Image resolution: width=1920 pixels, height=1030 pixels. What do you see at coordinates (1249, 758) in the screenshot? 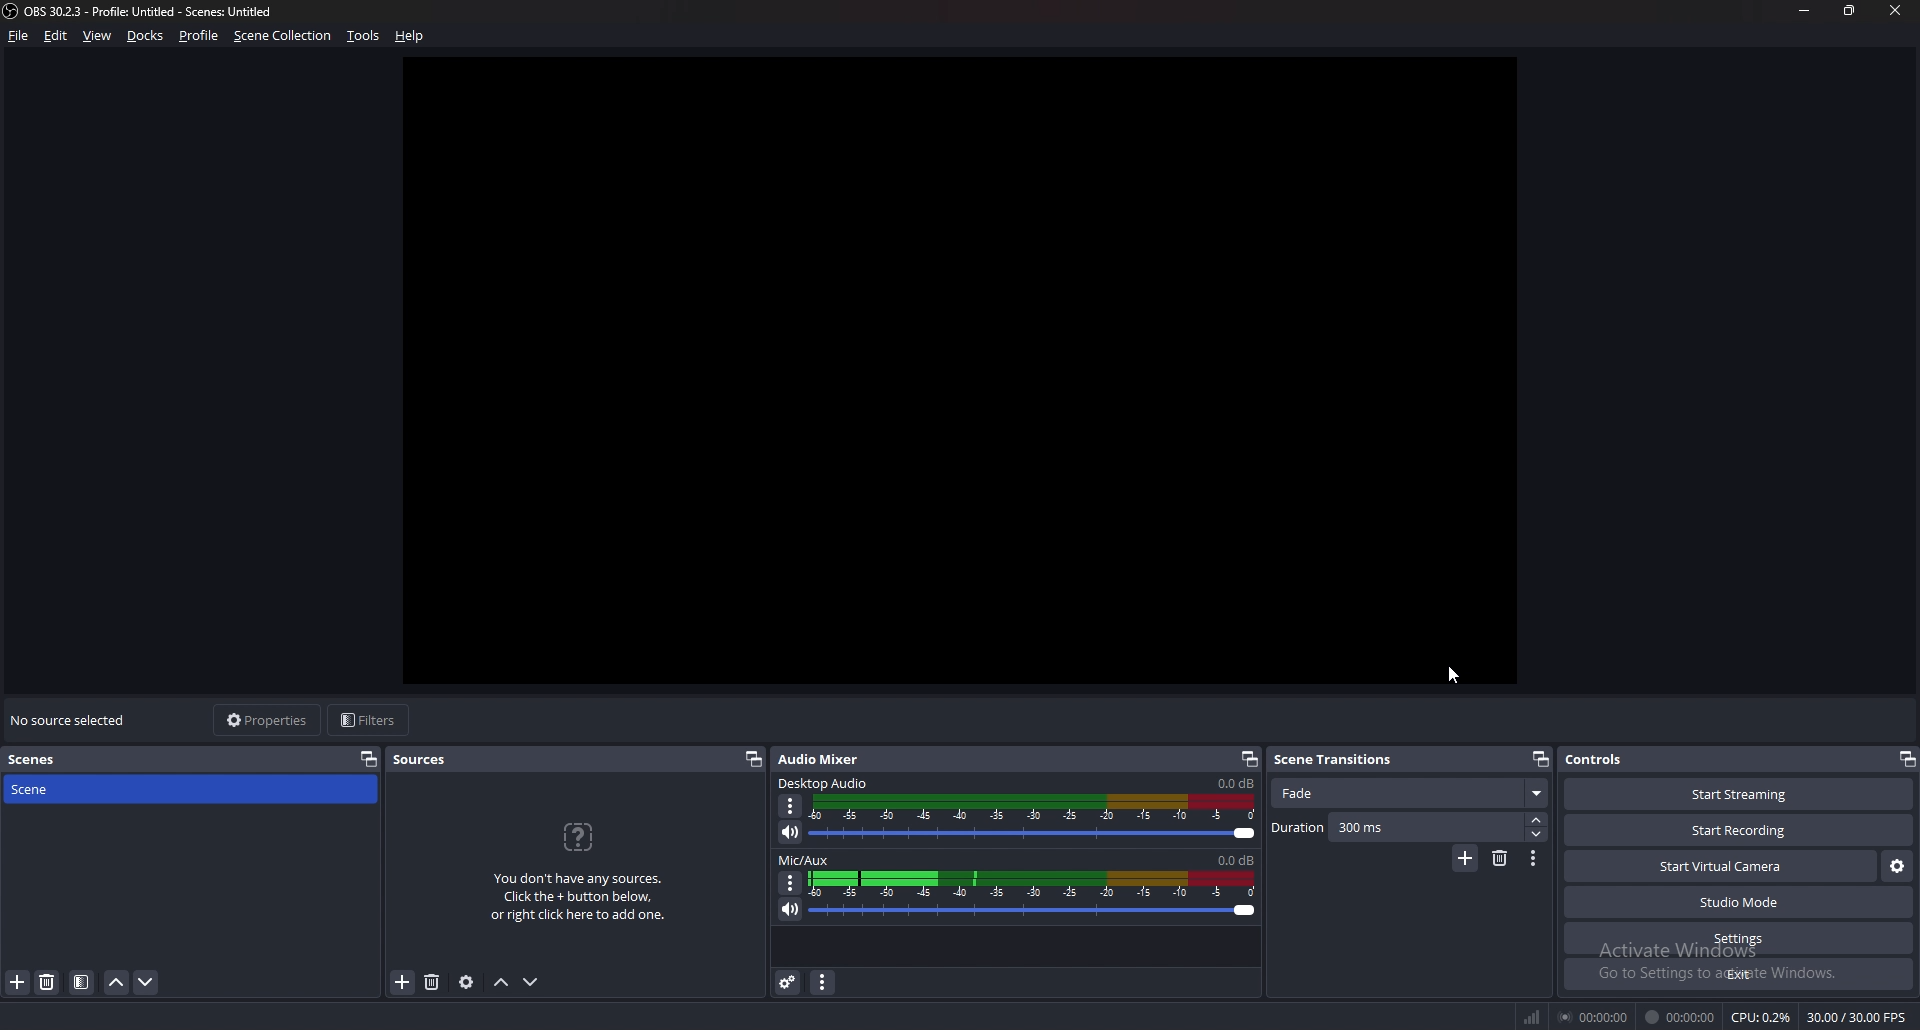
I see `pop out` at bounding box center [1249, 758].